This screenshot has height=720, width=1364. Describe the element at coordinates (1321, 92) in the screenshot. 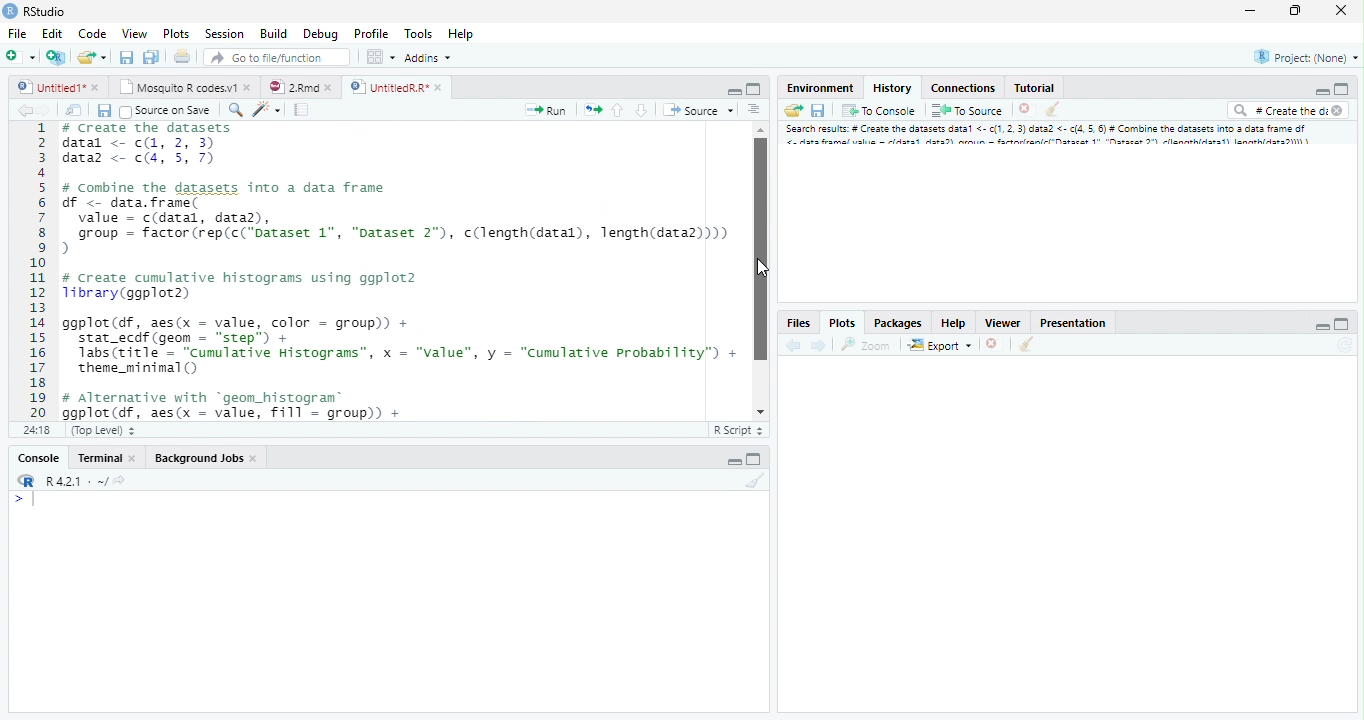

I see `Minimize` at that location.